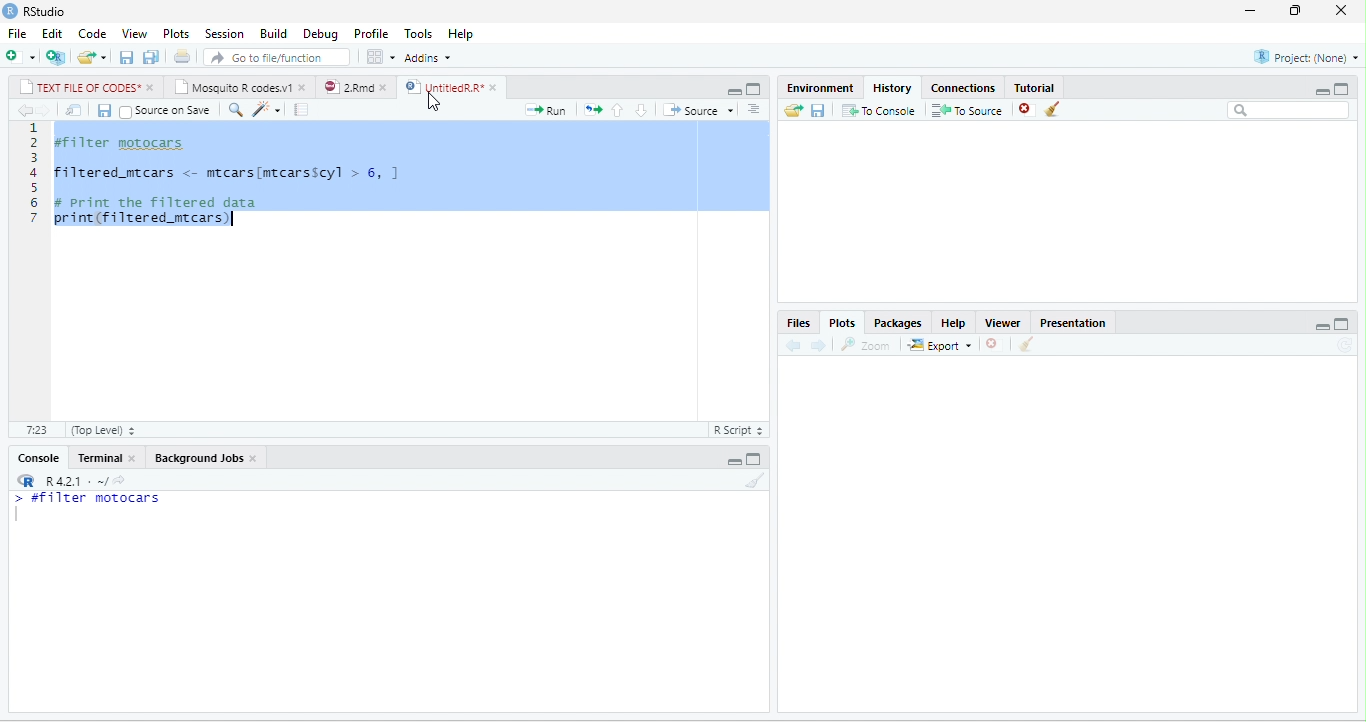 Image resolution: width=1366 pixels, height=722 pixels. Describe the element at coordinates (304, 89) in the screenshot. I see `close` at that location.